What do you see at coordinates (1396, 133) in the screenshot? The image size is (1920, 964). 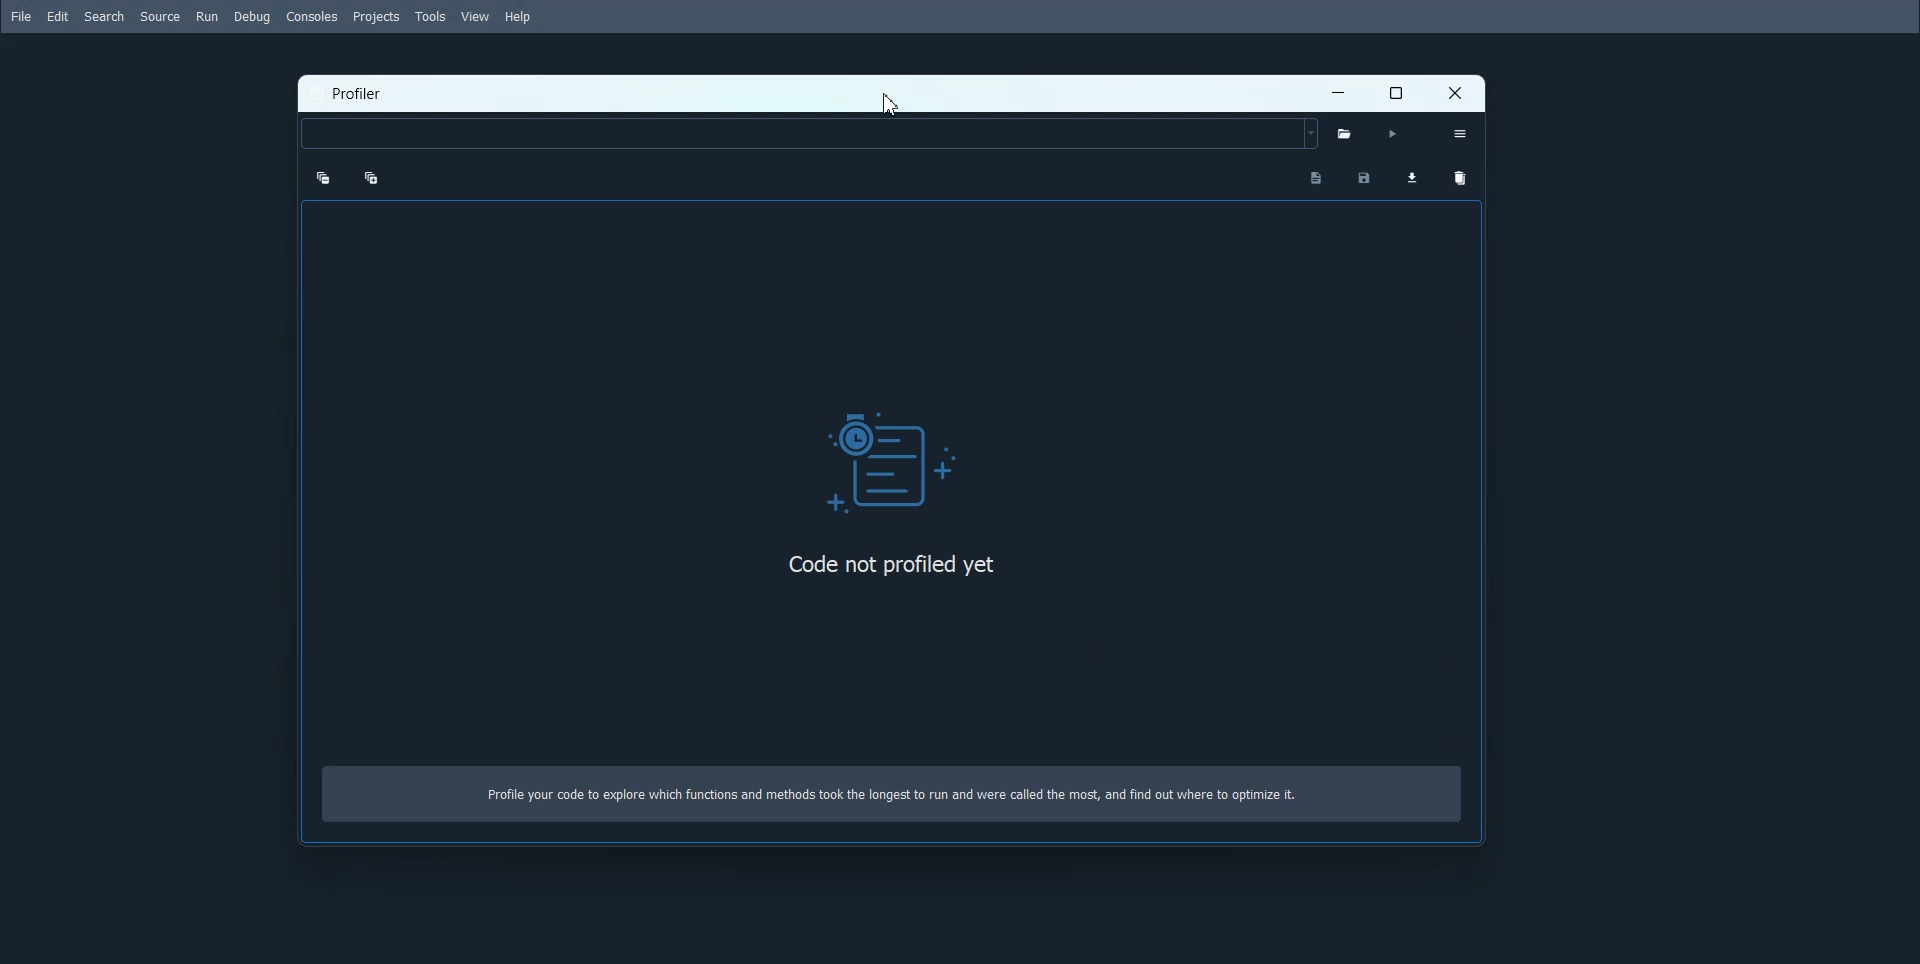 I see `Run Profiler` at bounding box center [1396, 133].